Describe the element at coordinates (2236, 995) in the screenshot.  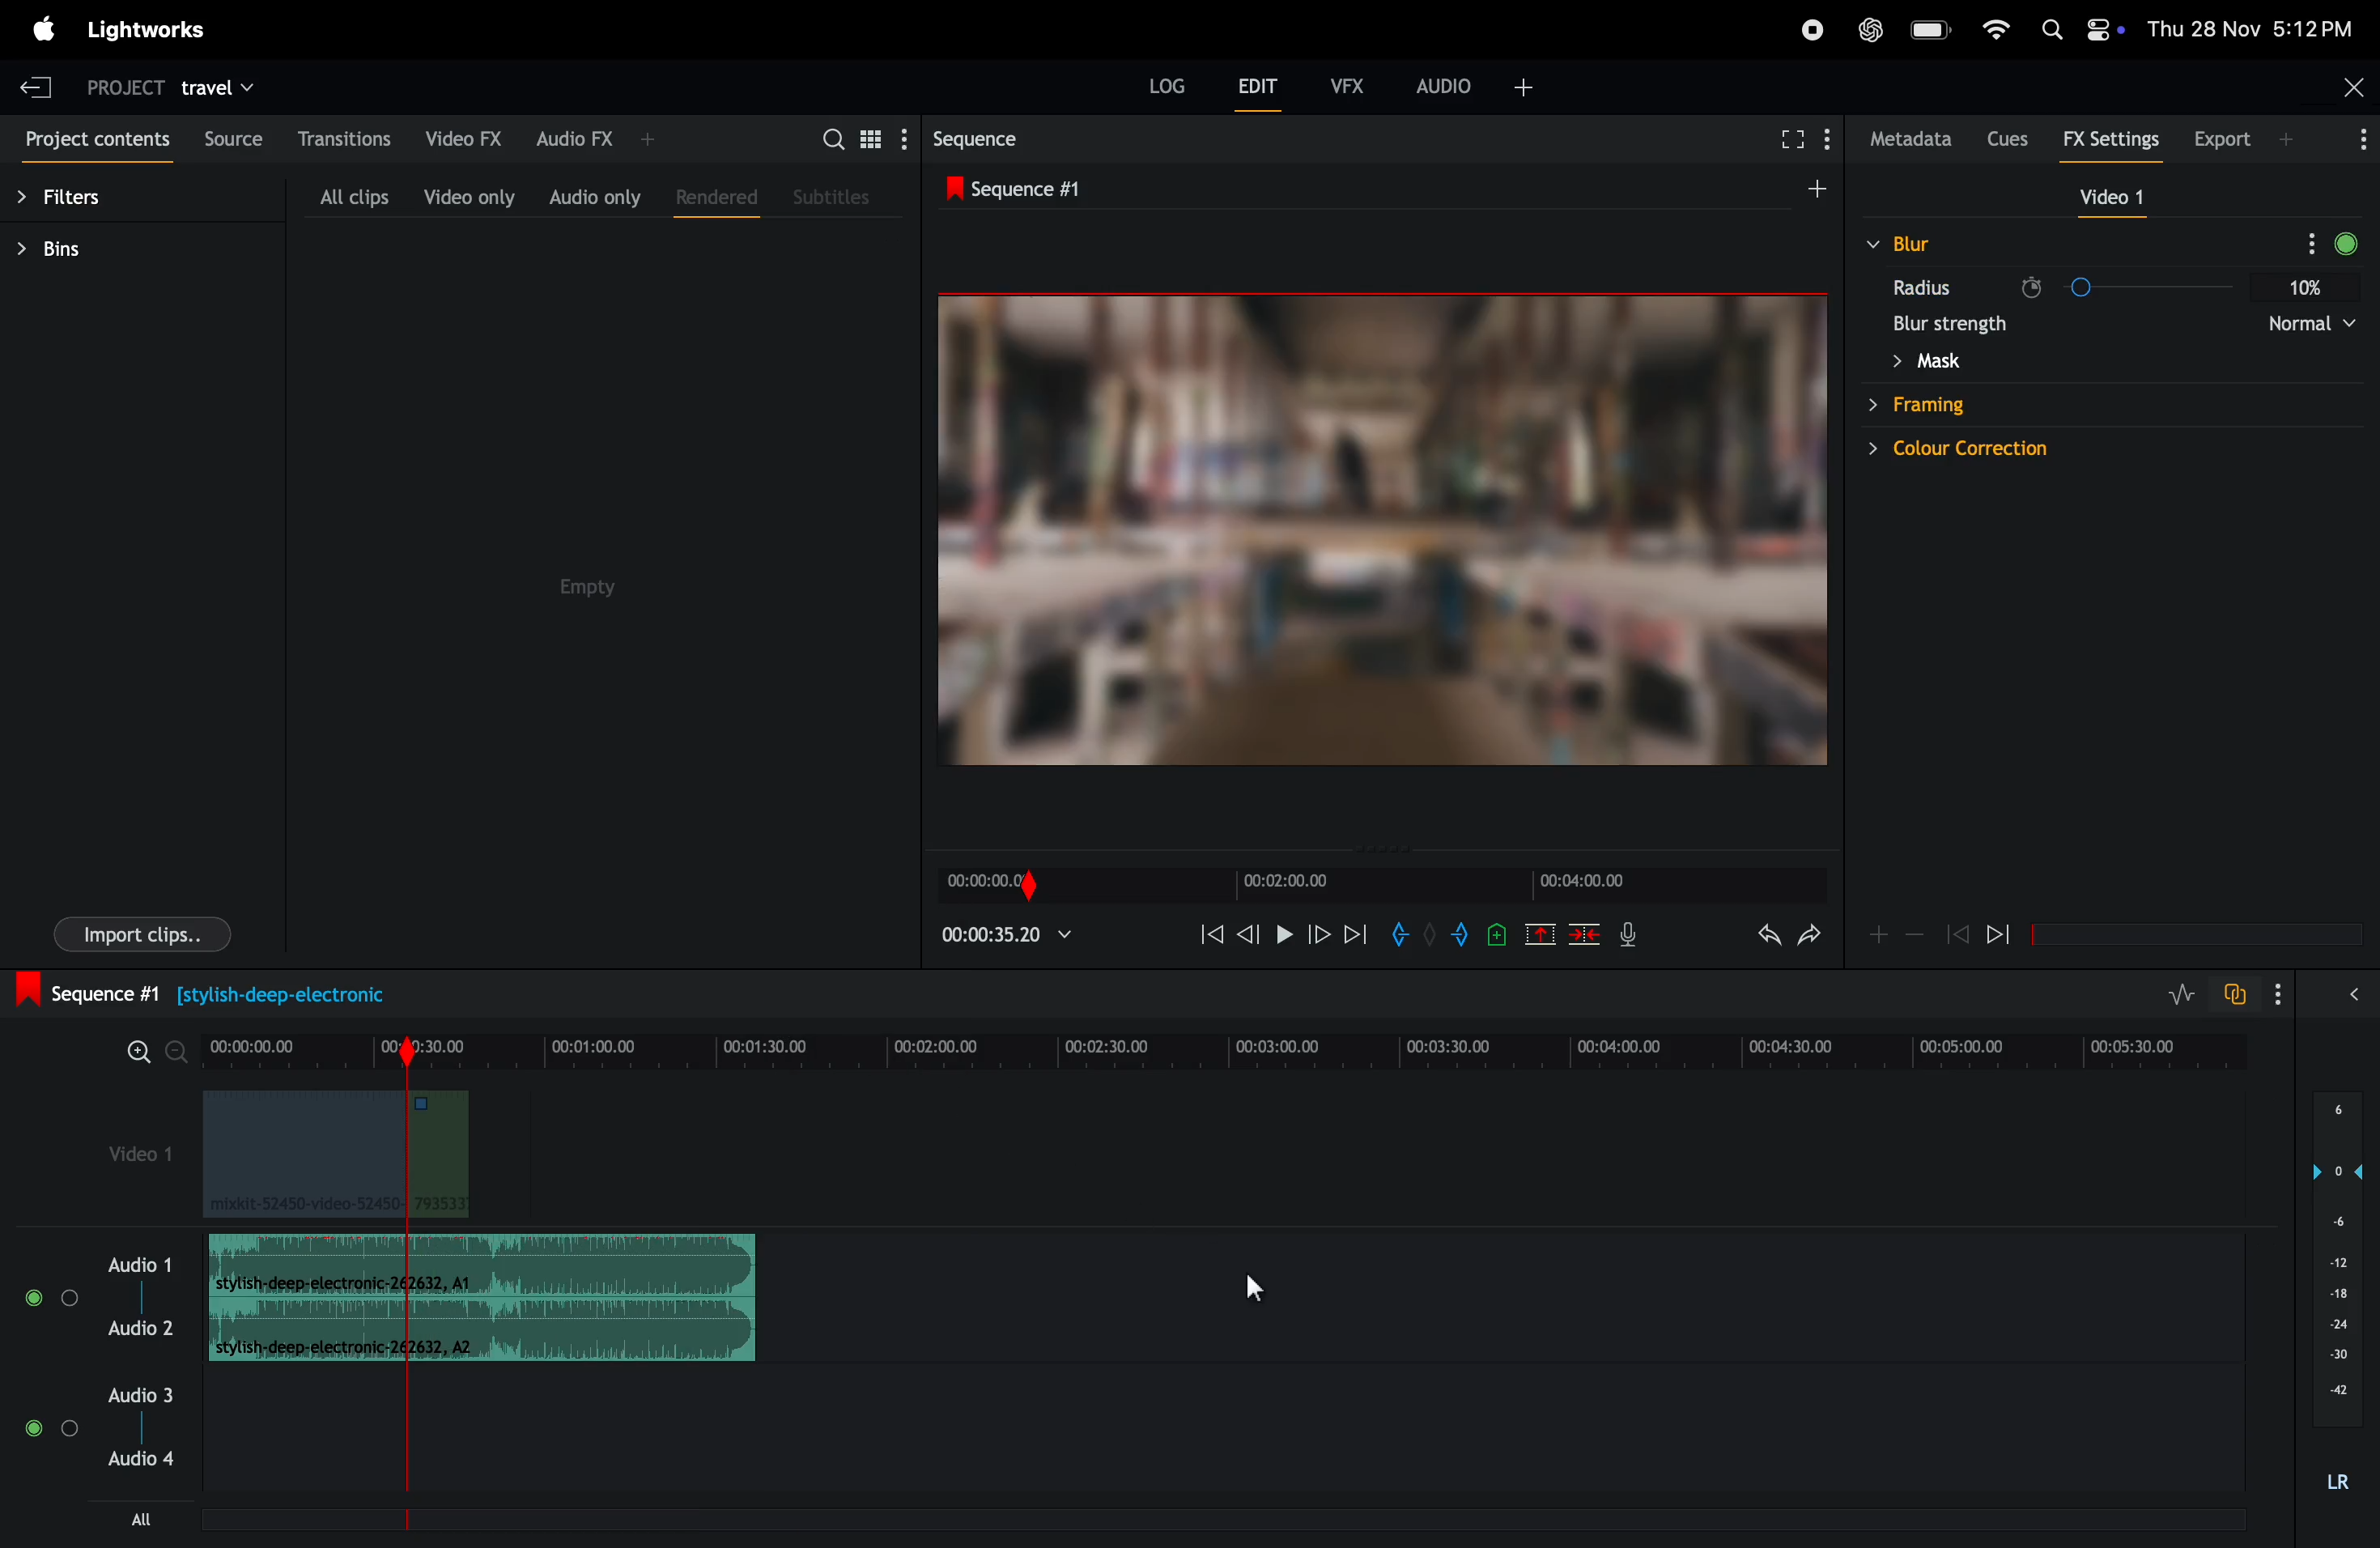
I see `toggle auto sync` at that location.